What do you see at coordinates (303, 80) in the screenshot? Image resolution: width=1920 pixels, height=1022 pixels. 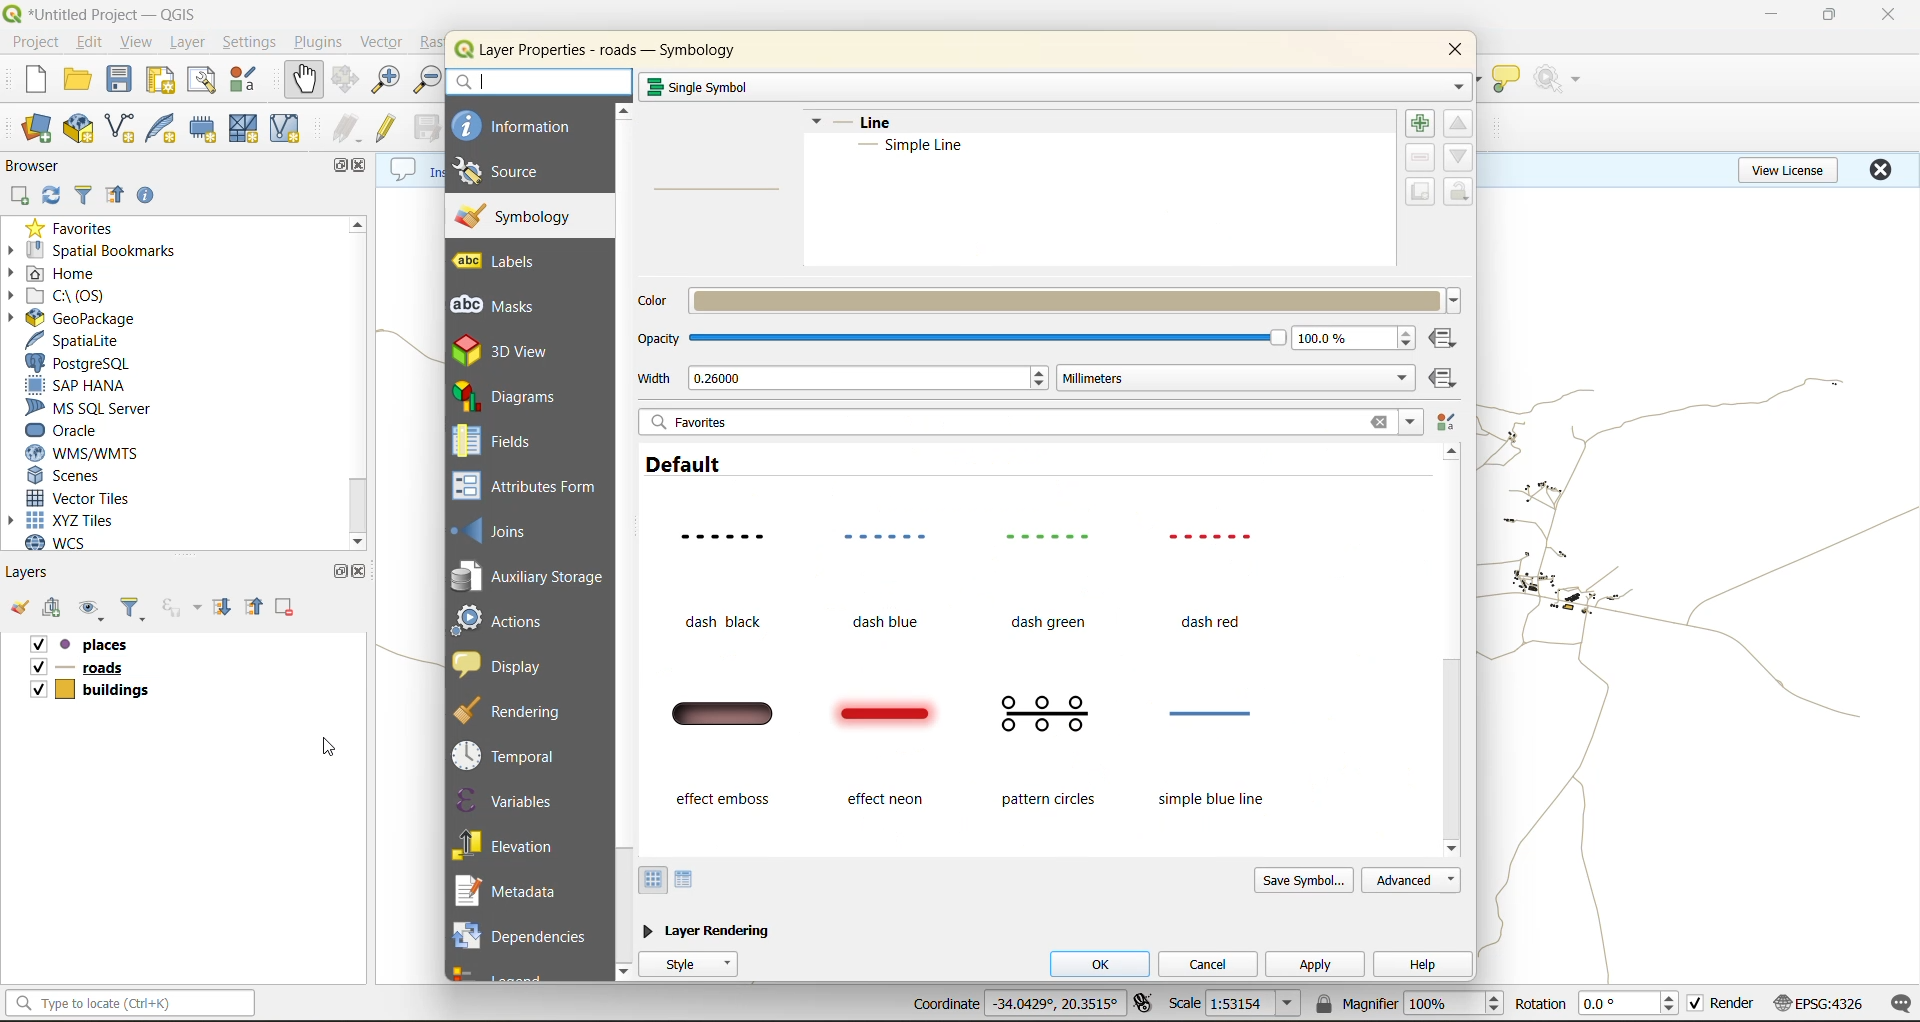 I see `pan map` at bounding box center [303, 80].